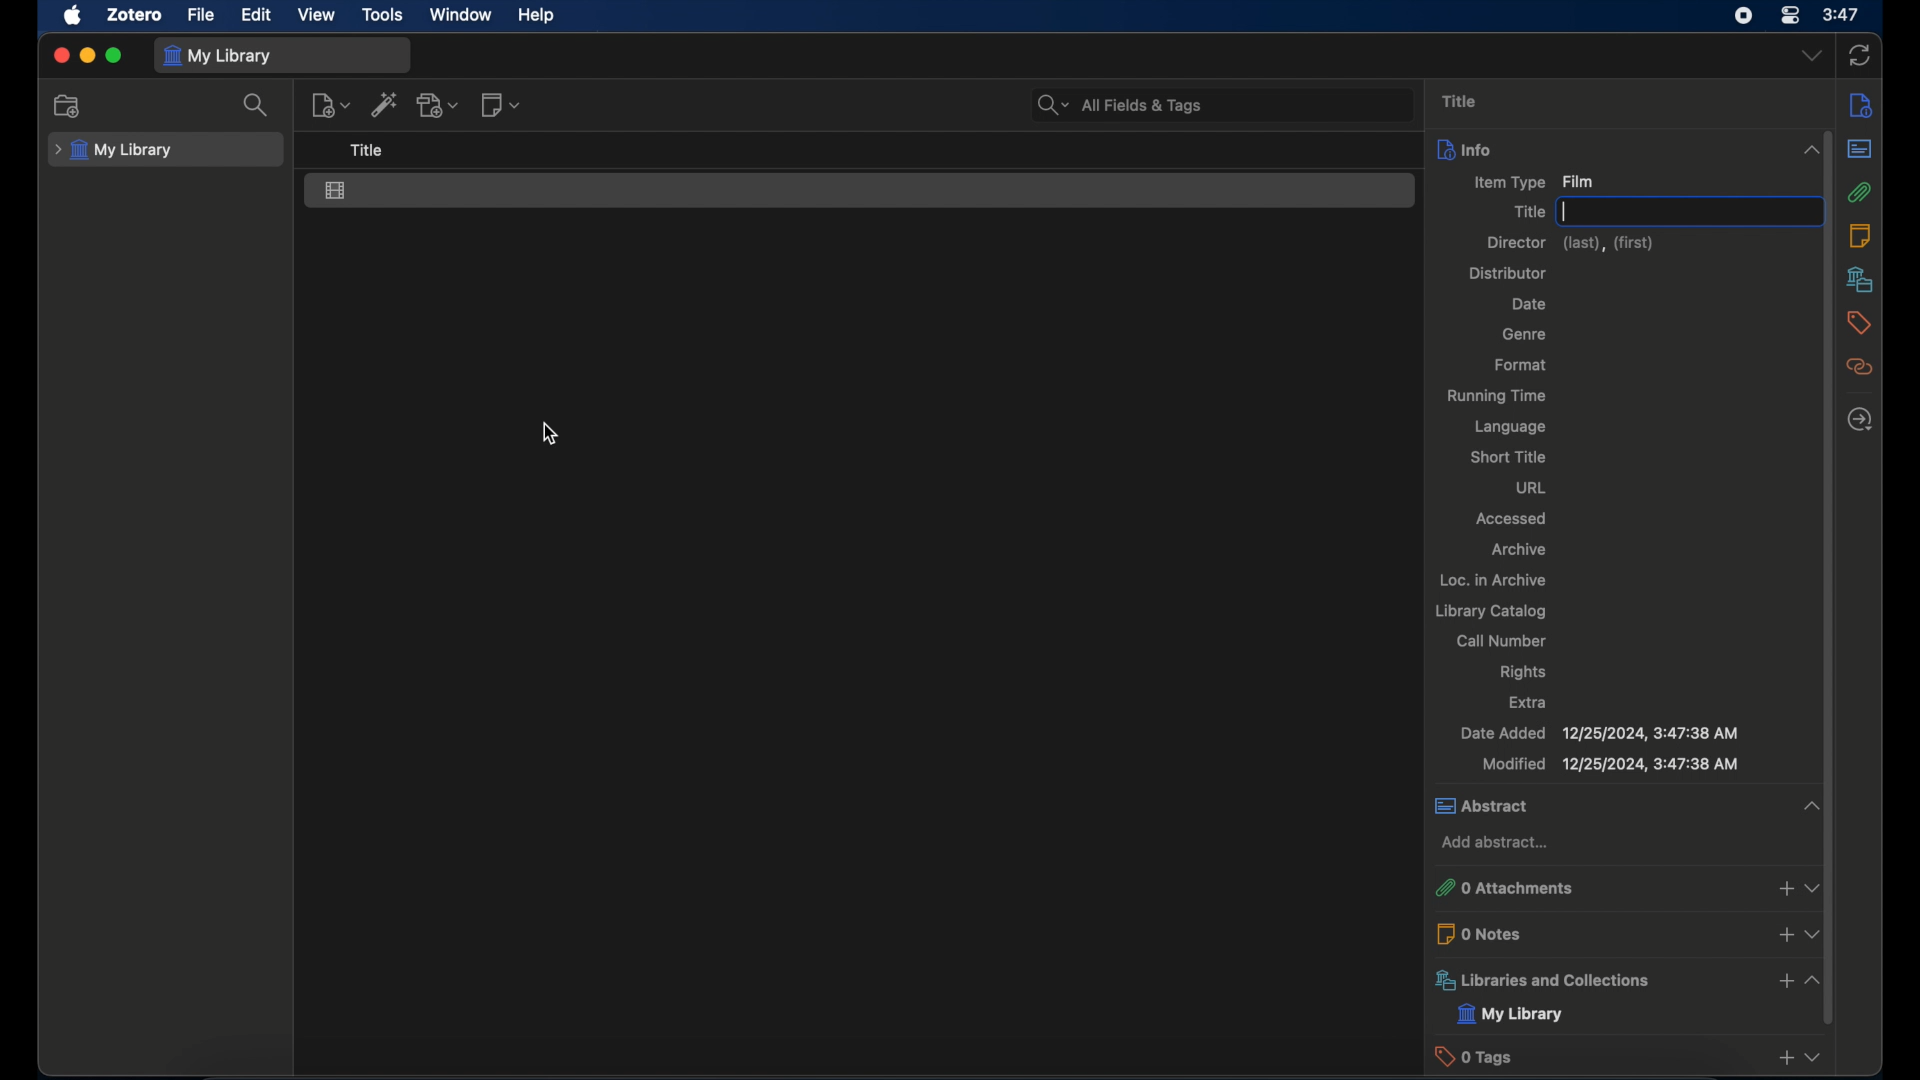  Describe the element at coordinates (1120, 106) in the screenshot. I see `search bar` at that location.